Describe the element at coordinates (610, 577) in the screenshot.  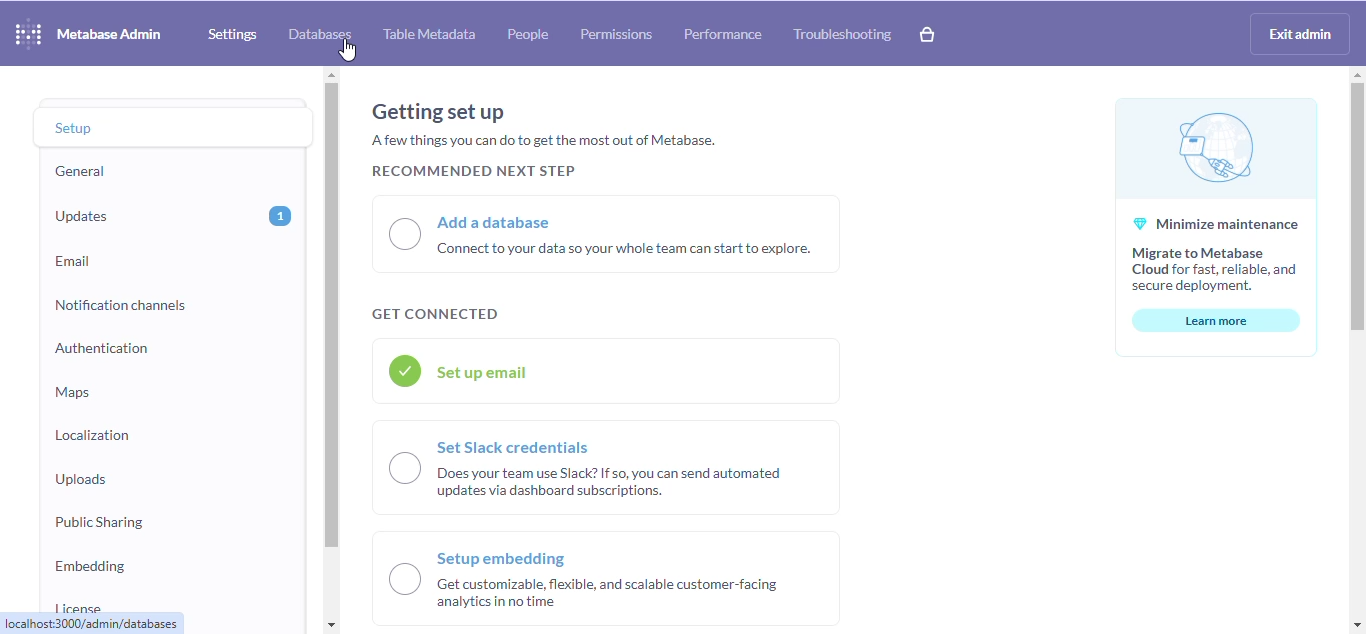
I see `setup embedding` at that location.